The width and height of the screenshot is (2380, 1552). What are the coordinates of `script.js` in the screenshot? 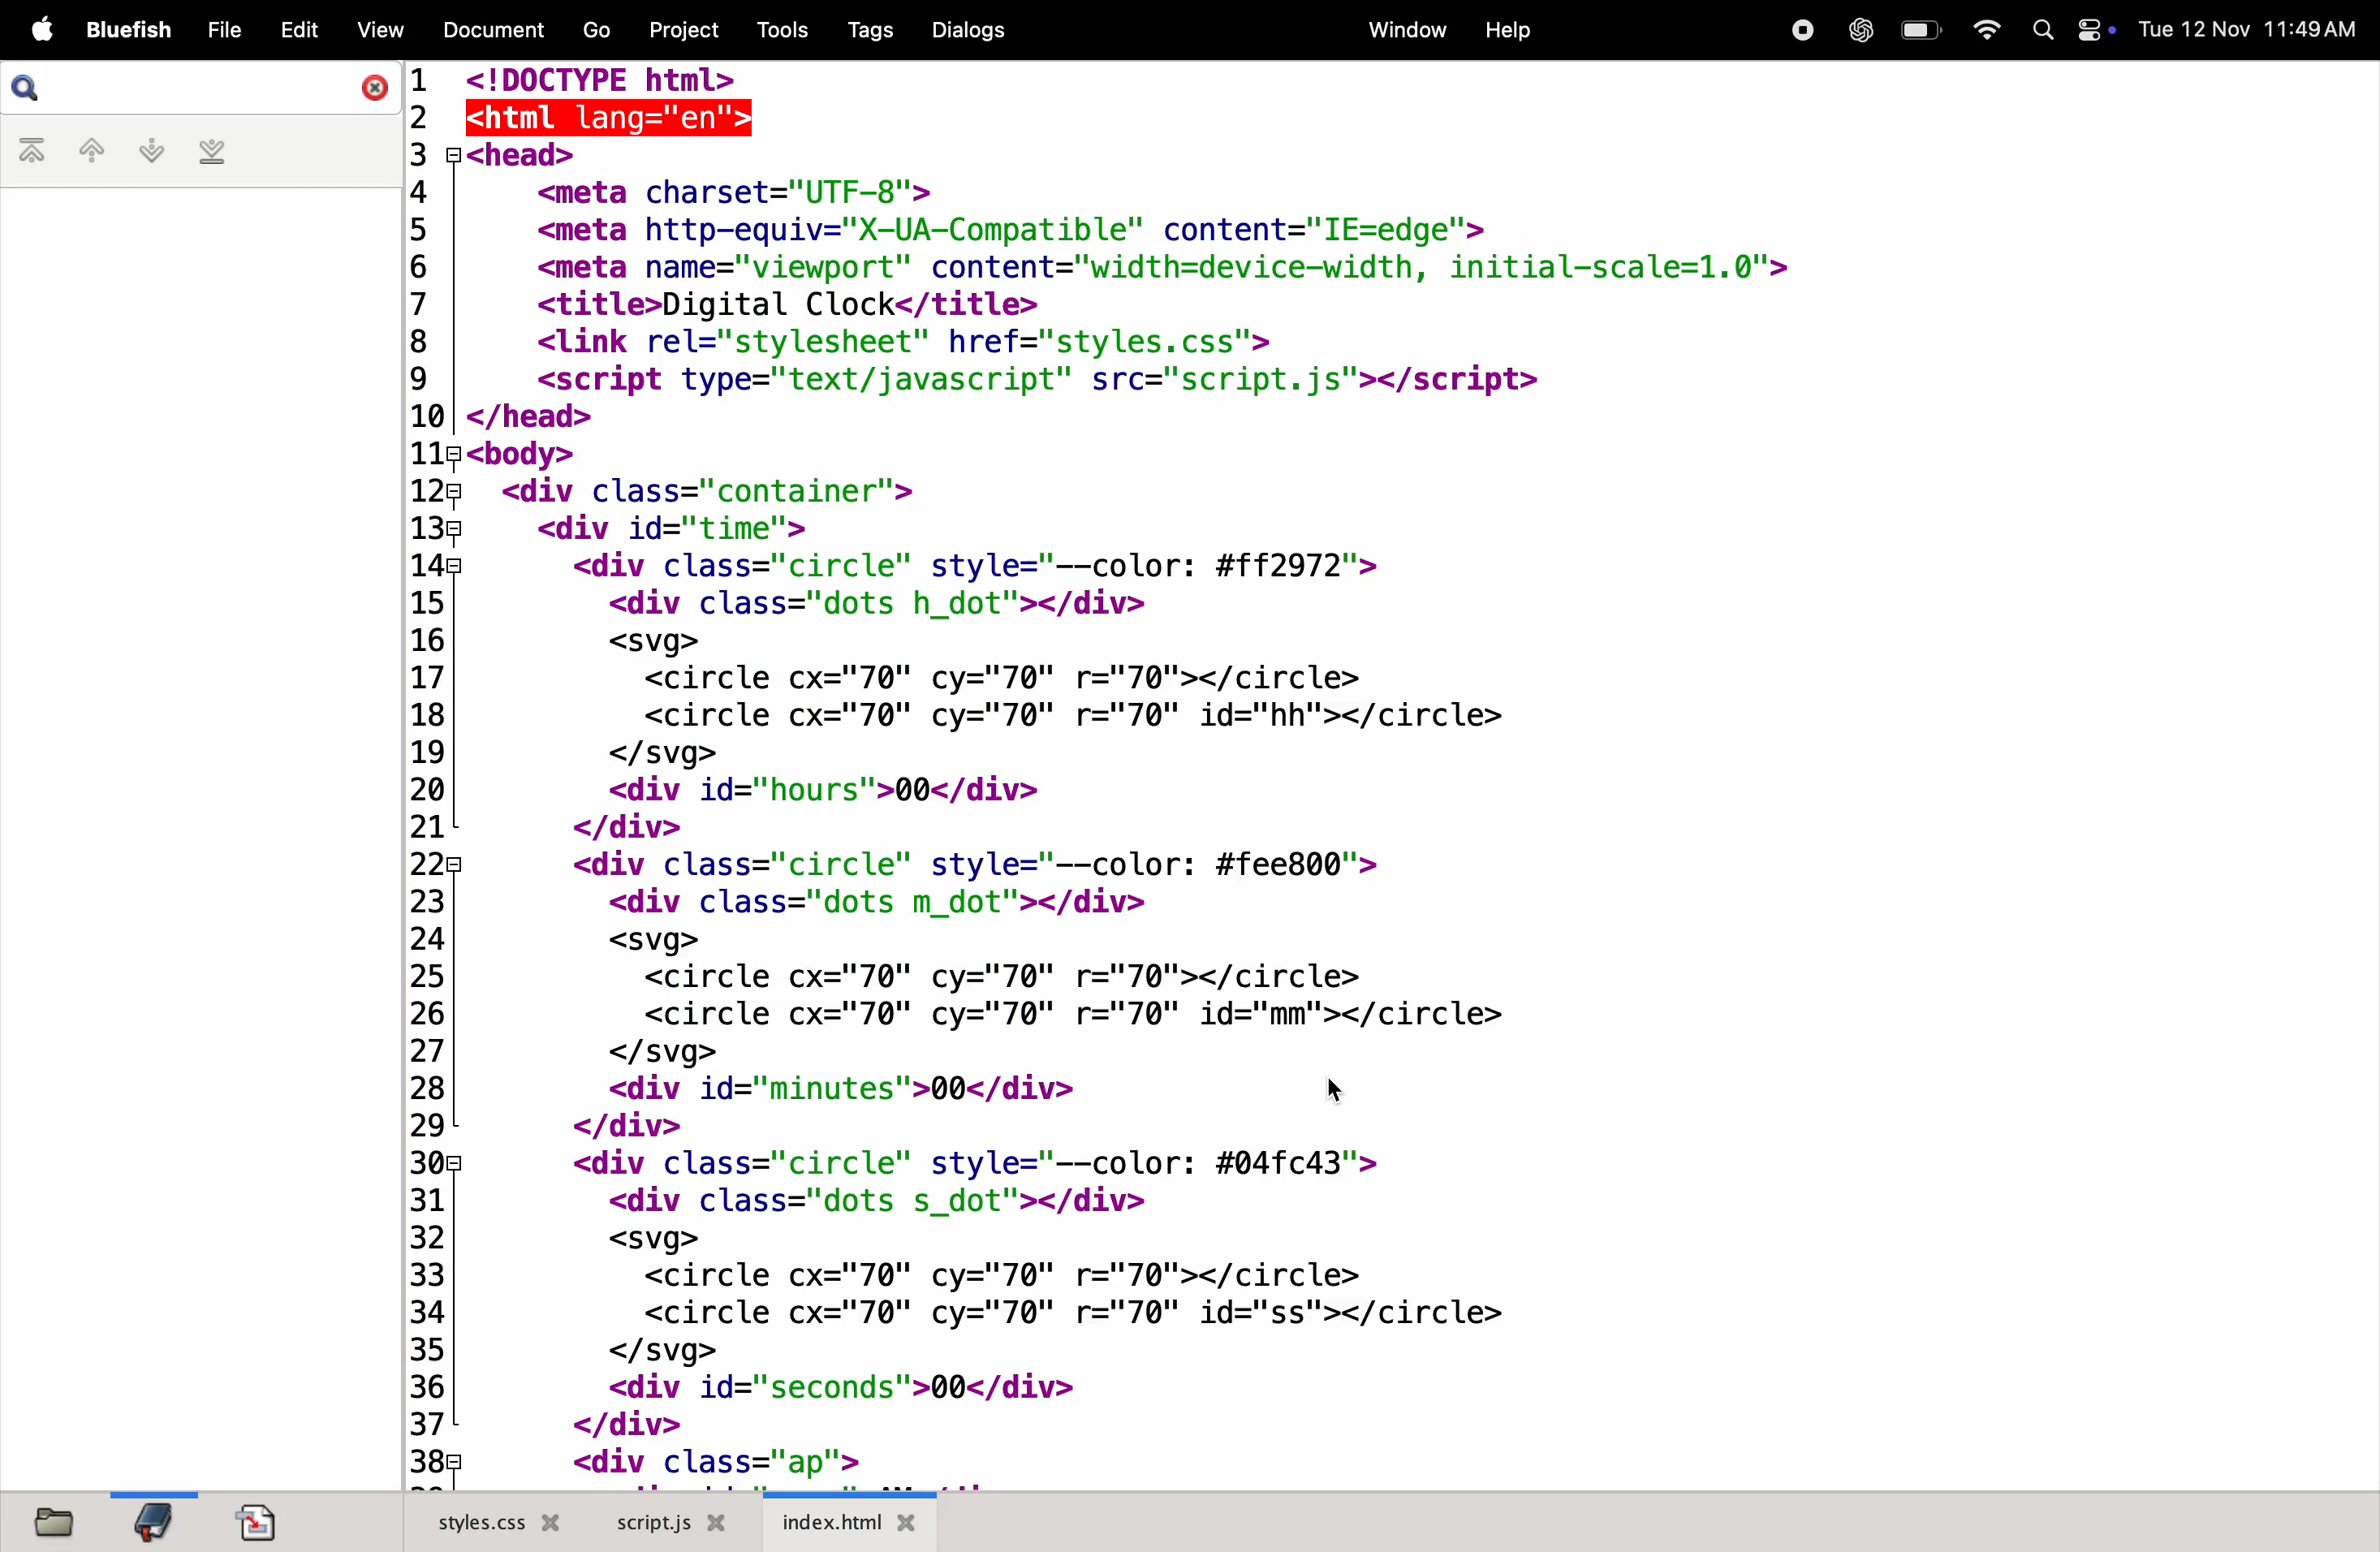 It's located at (671, 1522).